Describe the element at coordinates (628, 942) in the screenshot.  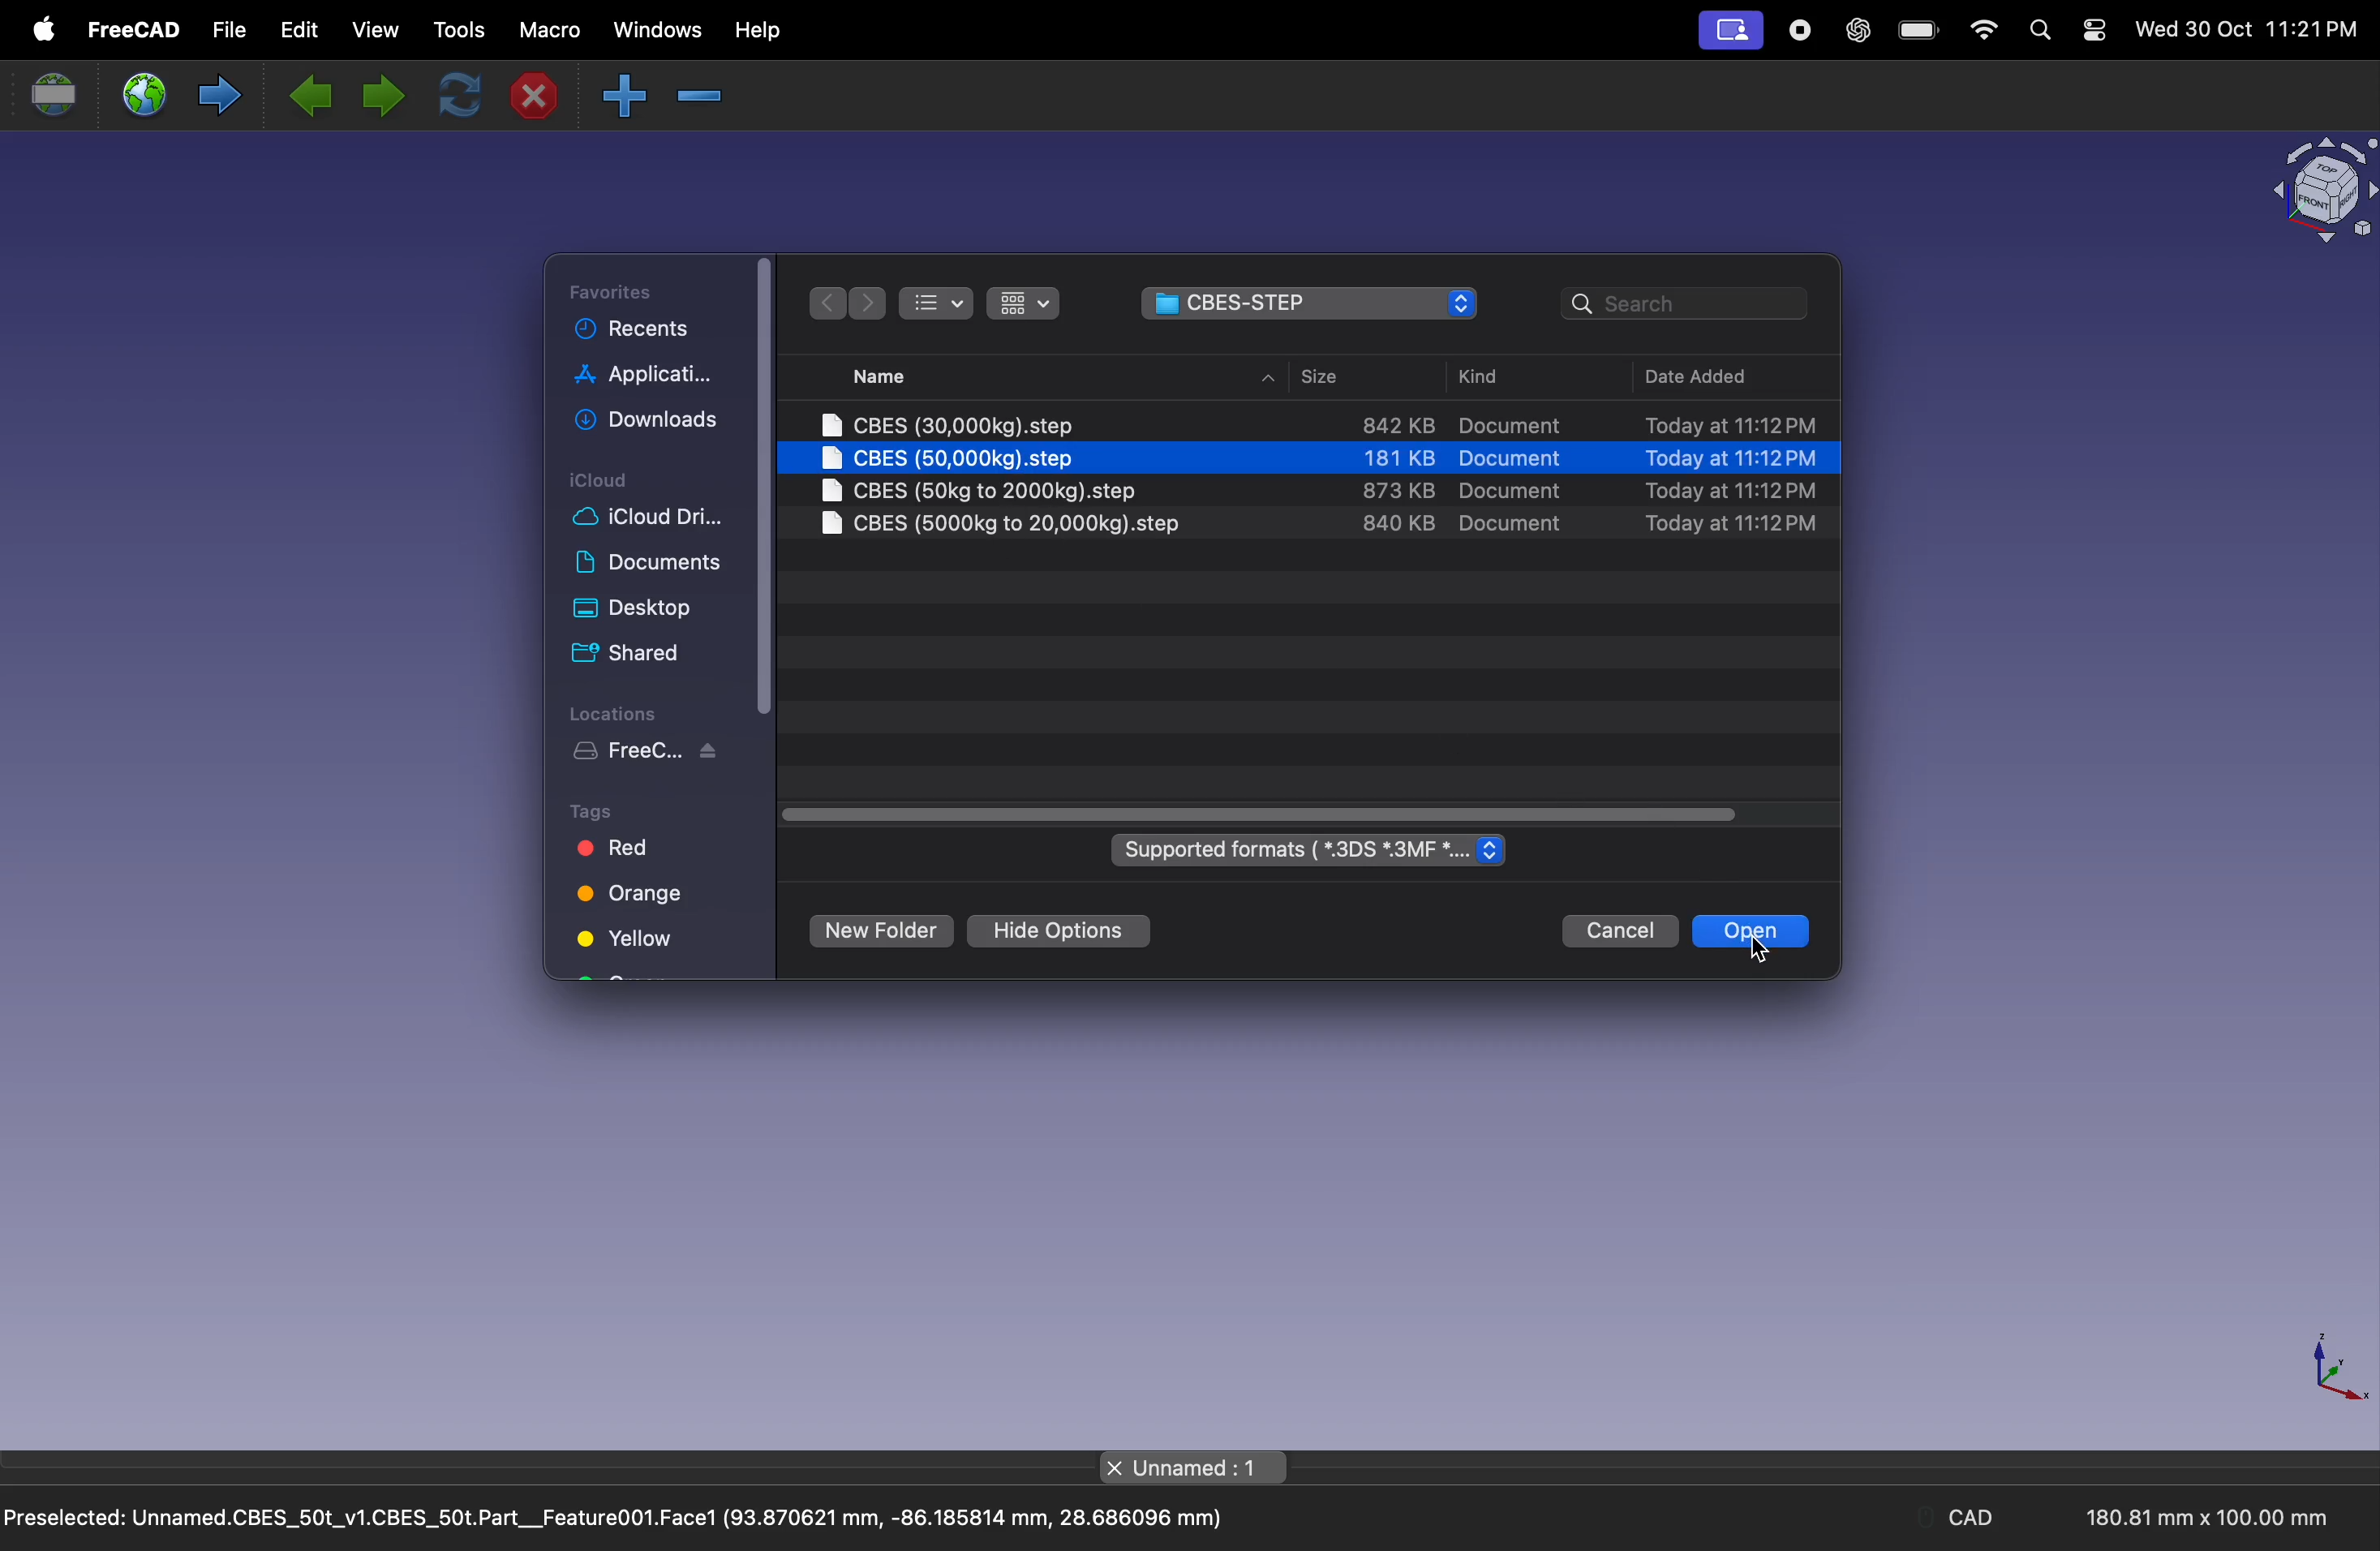
I see `yellow` at that location.